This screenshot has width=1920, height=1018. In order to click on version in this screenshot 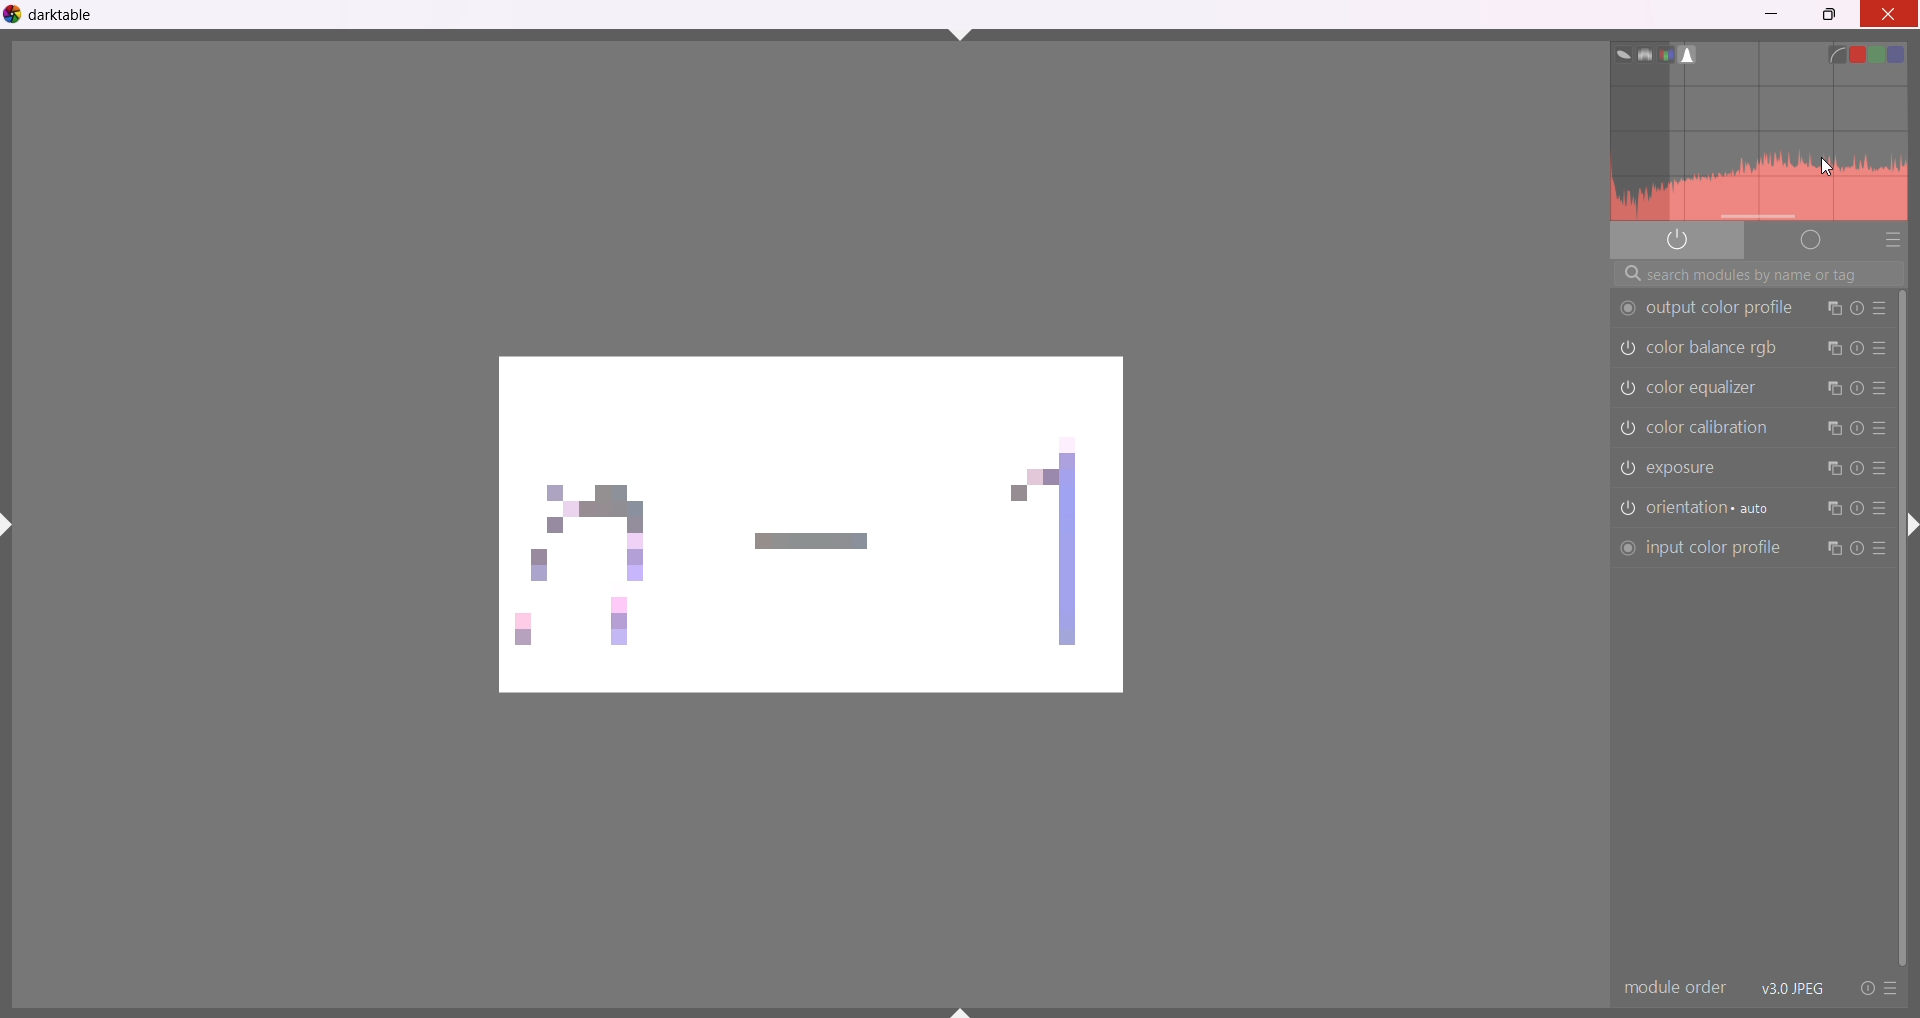, I will do `click(1793, 987)`.